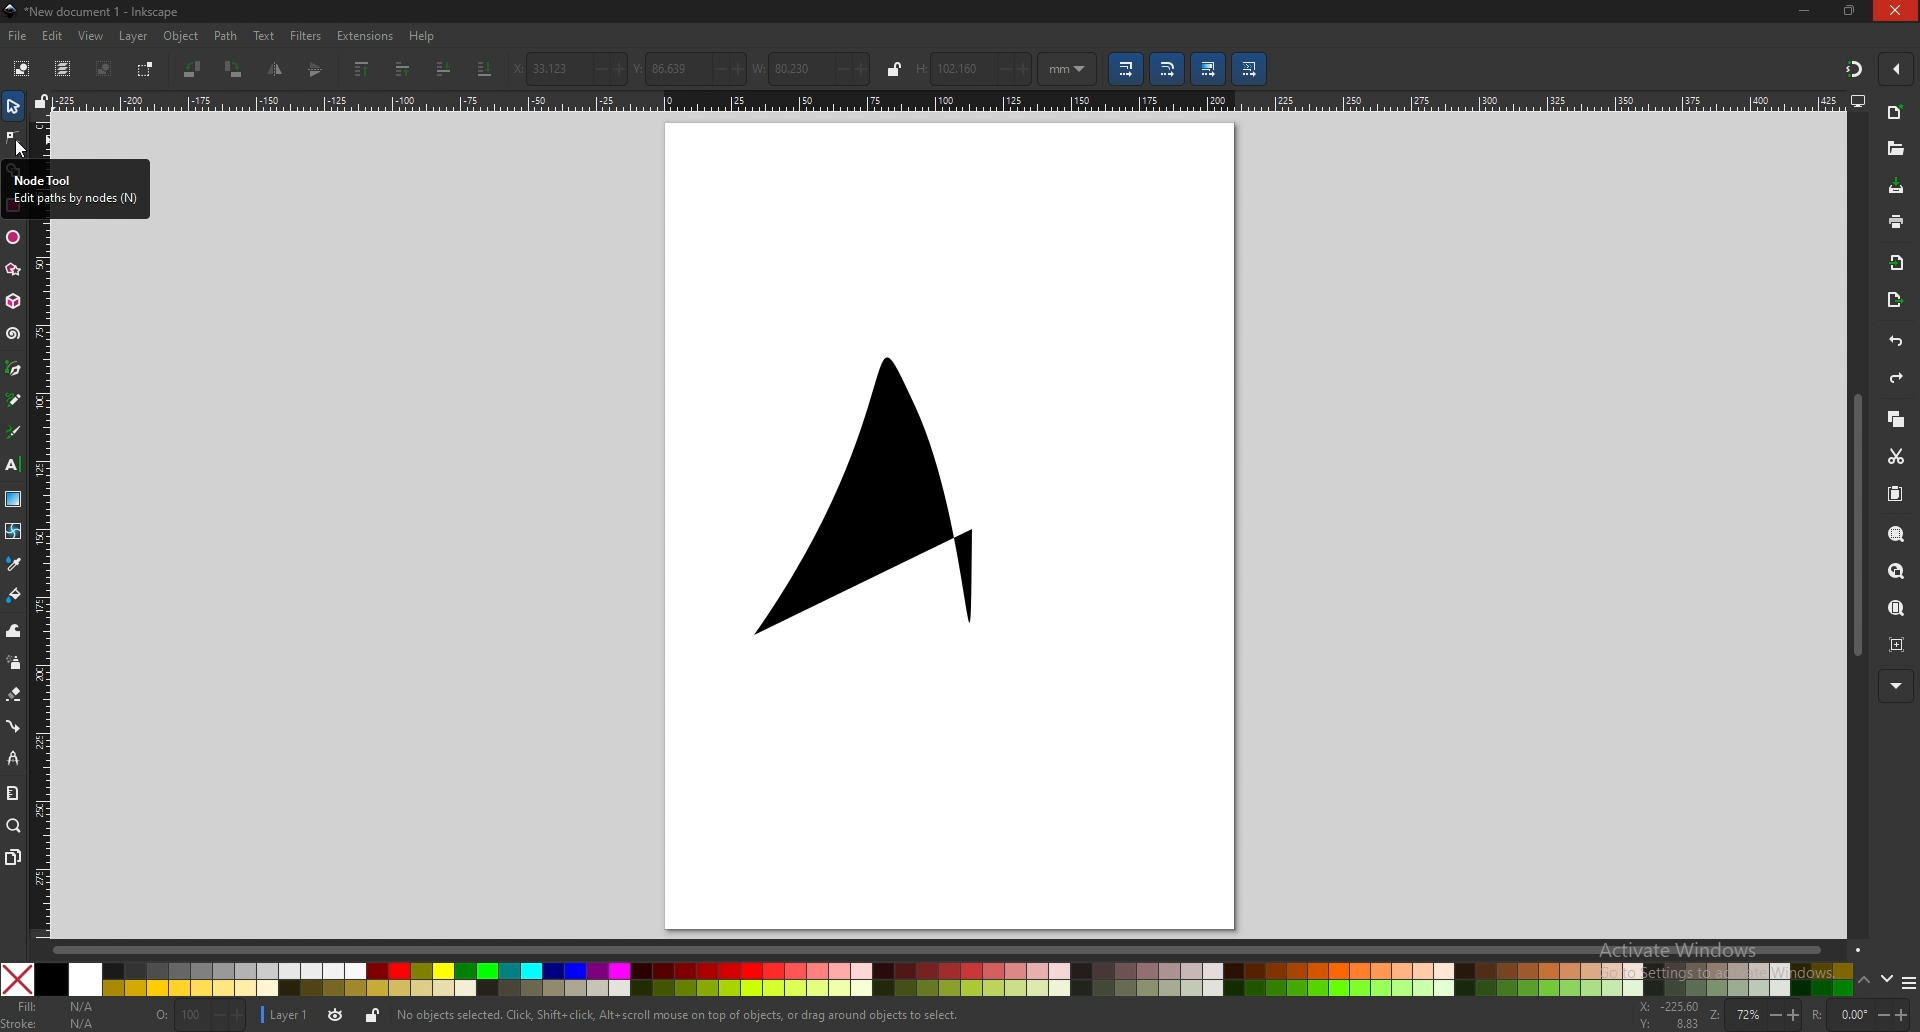 The height and width of the screenshot is (1032, 1920). I want to click on lock, so click(893, 70).